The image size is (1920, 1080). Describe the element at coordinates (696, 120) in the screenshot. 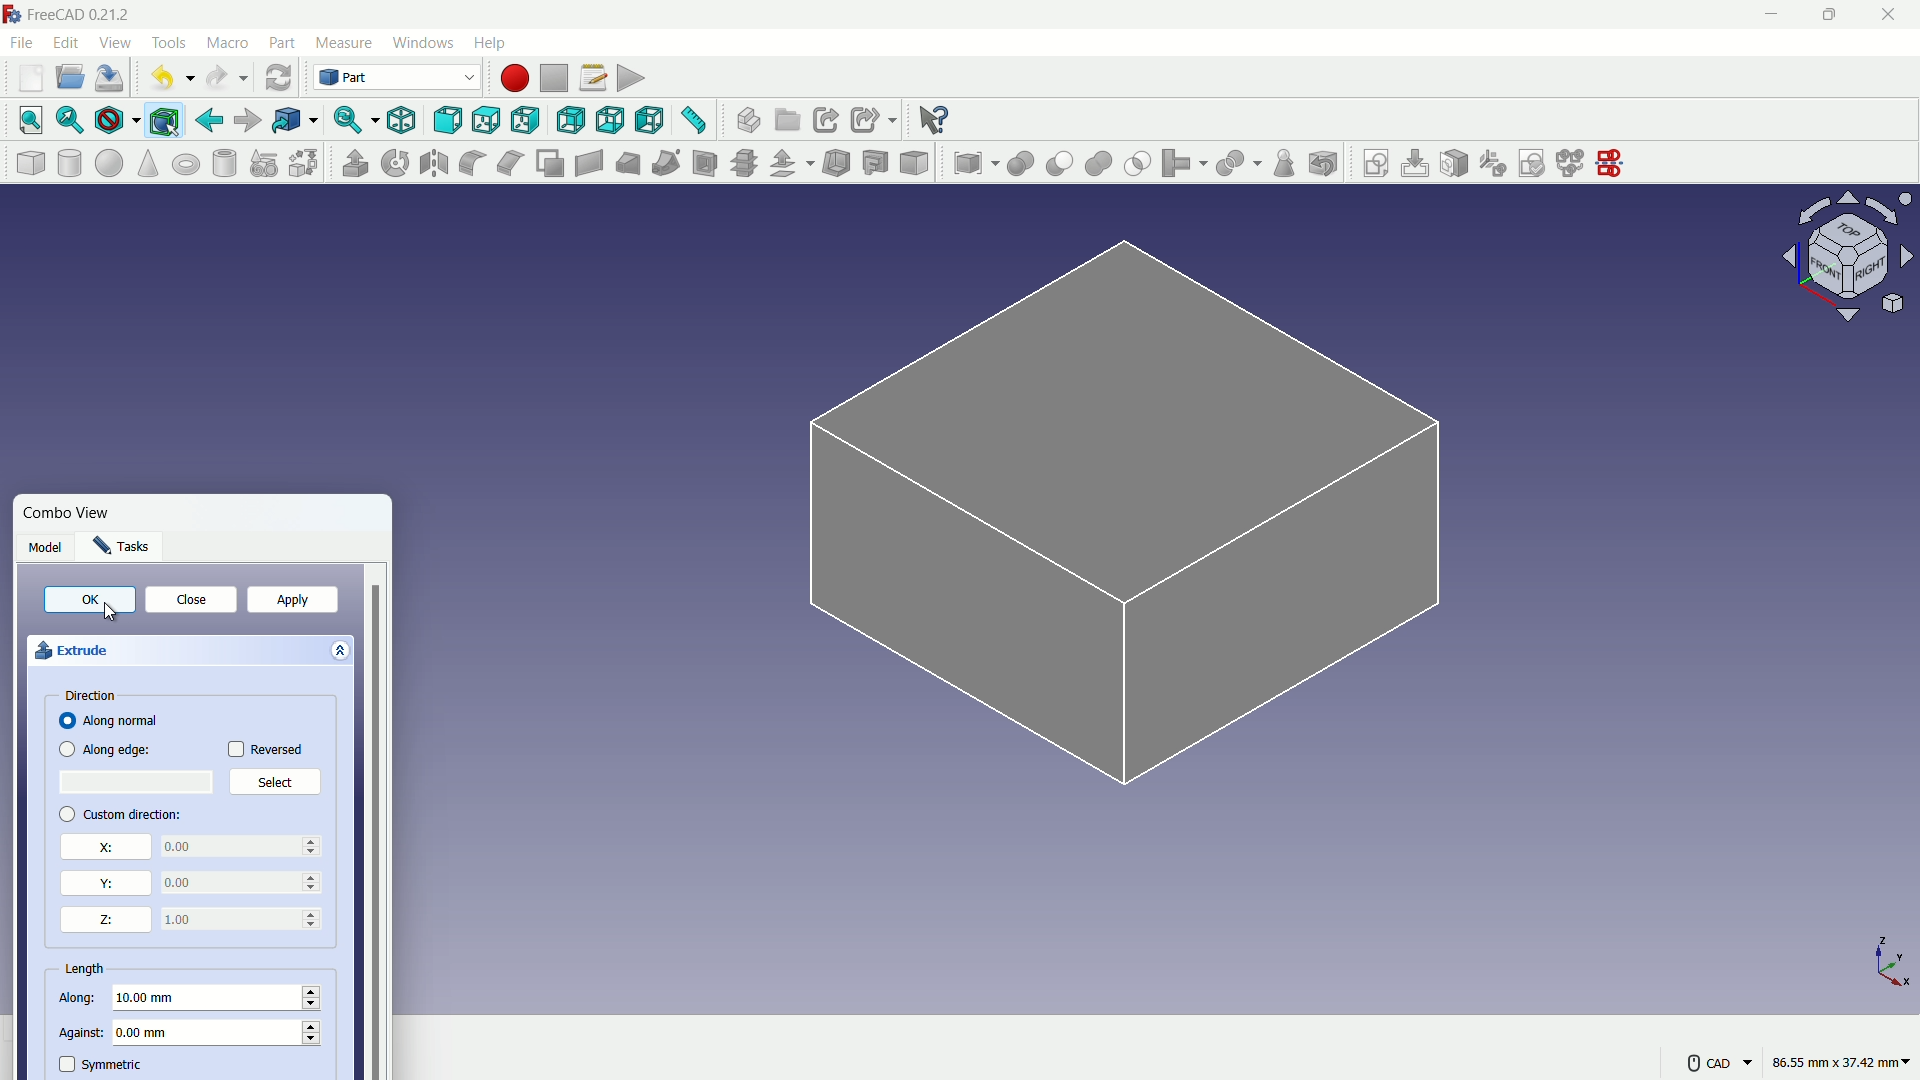

I see `measure` at that location.